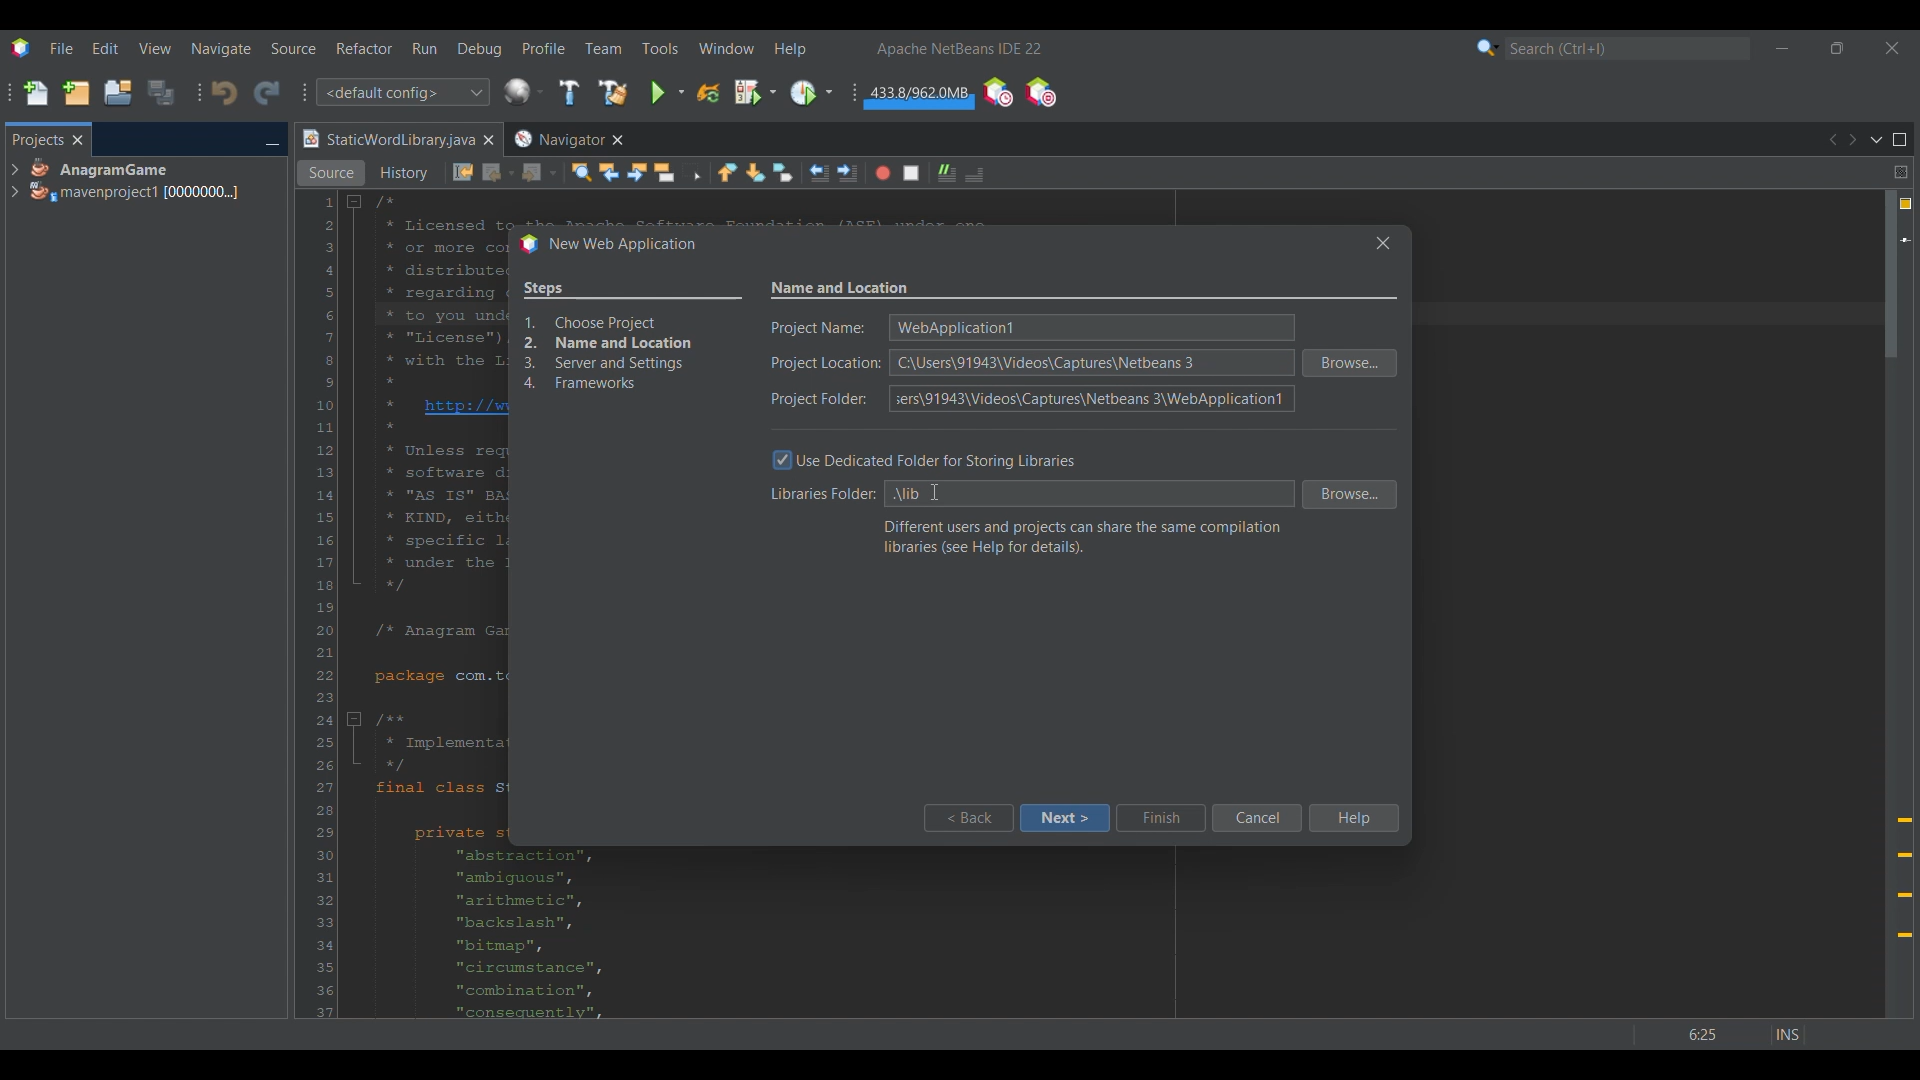  What do you see at coordinates (161, 92) in the screenshot?
I see `Save all` at bounding box center [161, 92].